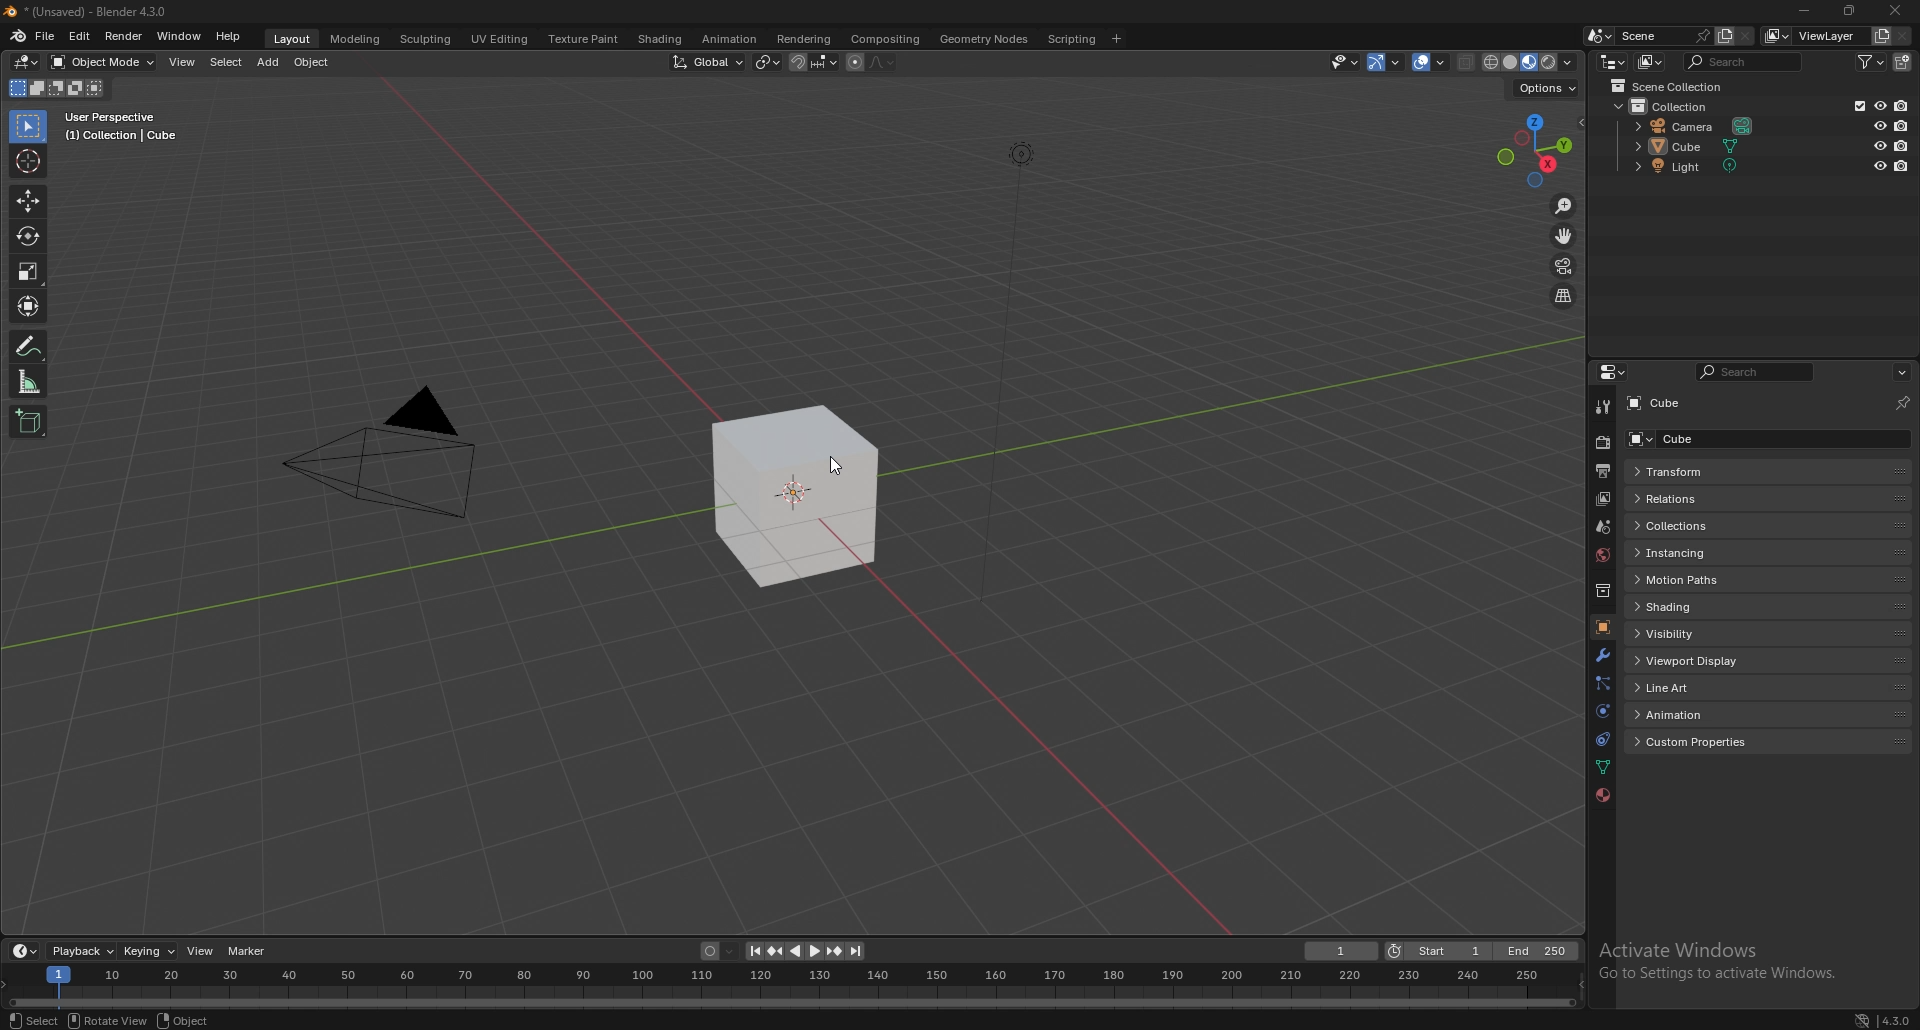 This screenshot has height=1030, width=1920. I want to click on exclude from view layer, so click(1856, 106).